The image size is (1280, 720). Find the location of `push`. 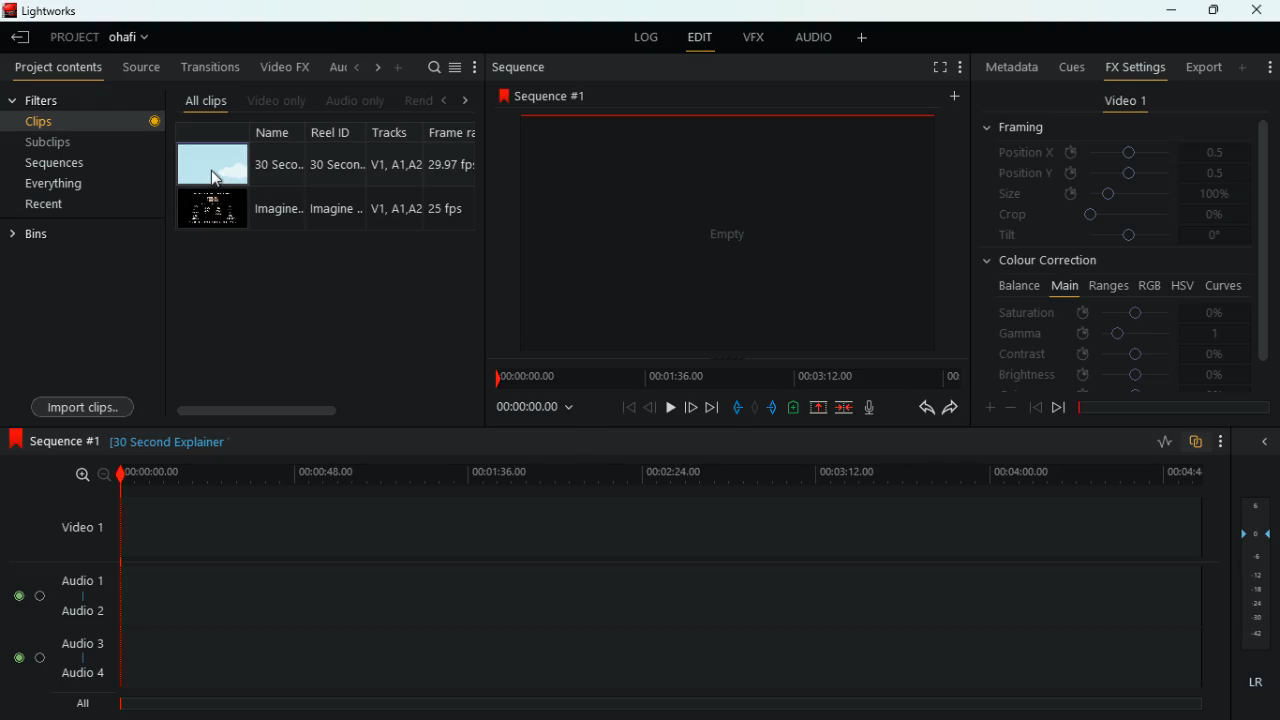

push is located at coordinates (773, 407).